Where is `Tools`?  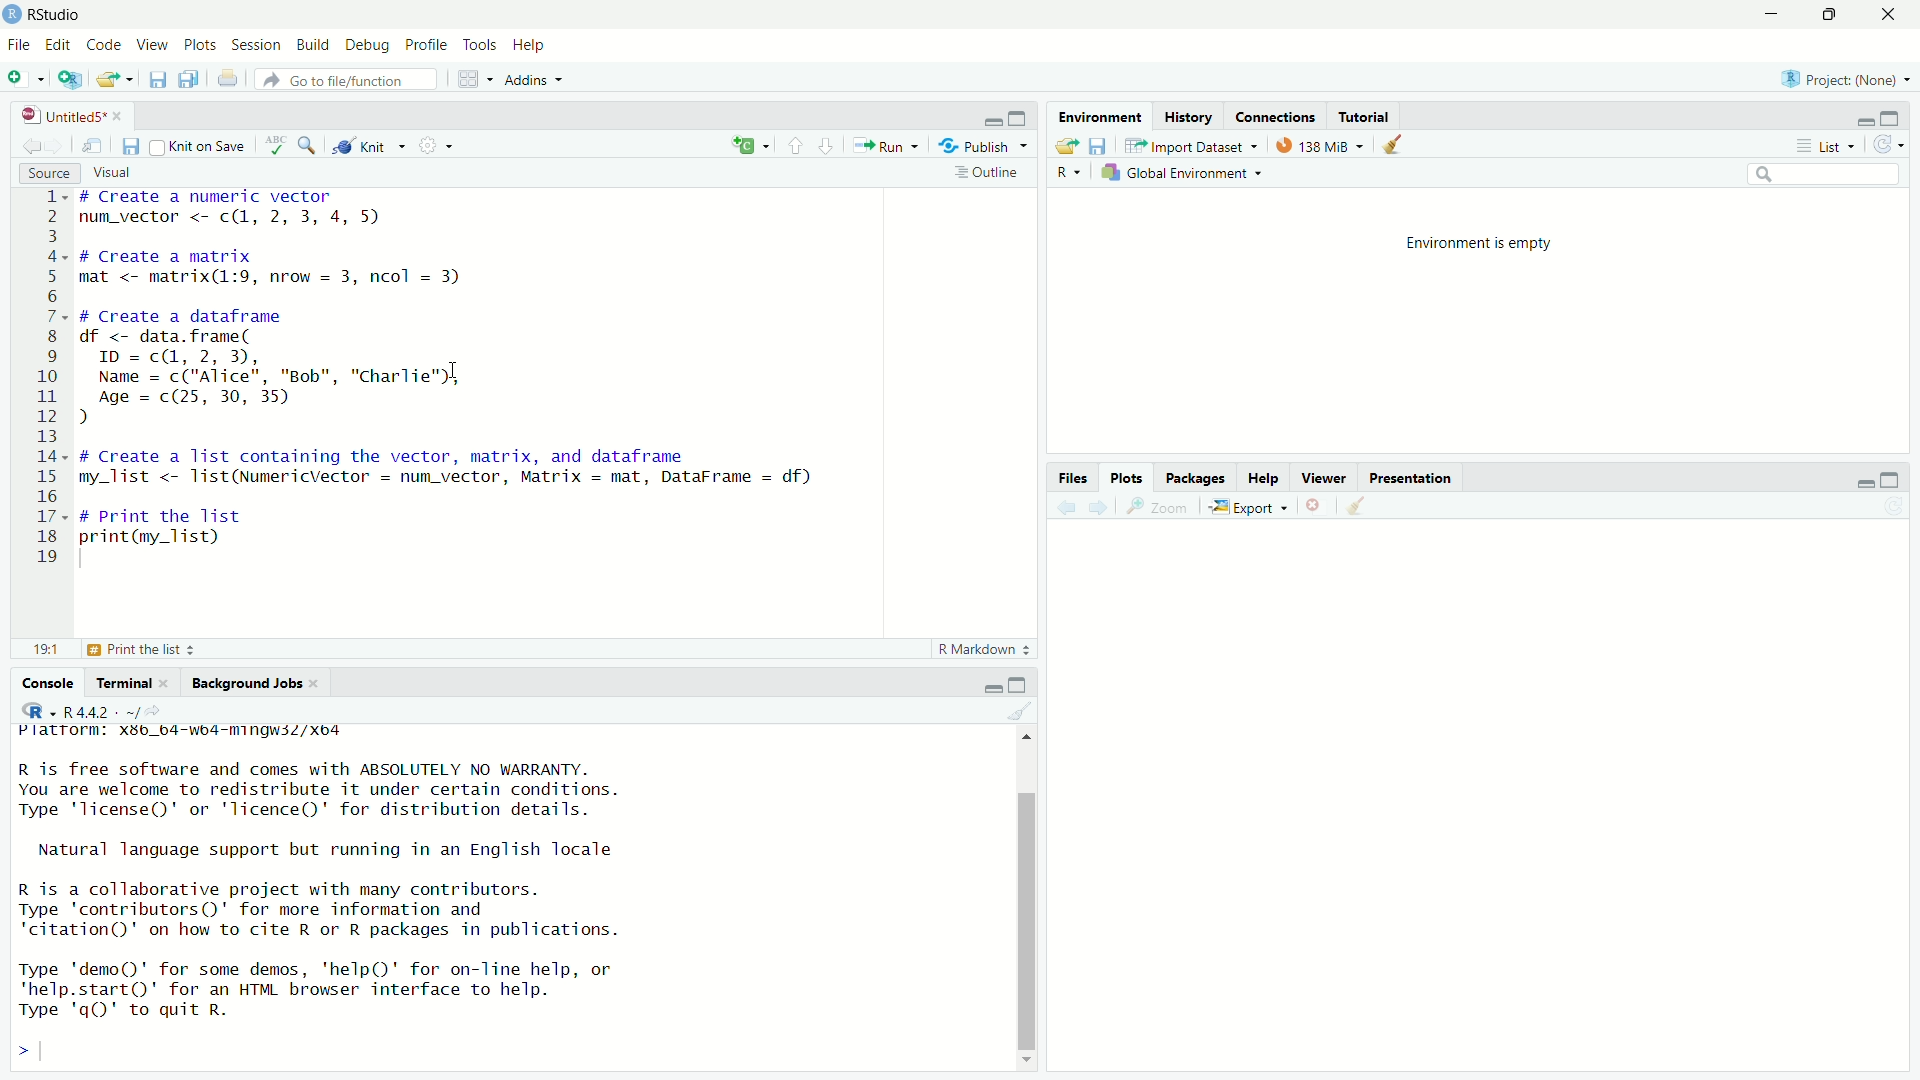
Tools is located at coordinates (478, 45).